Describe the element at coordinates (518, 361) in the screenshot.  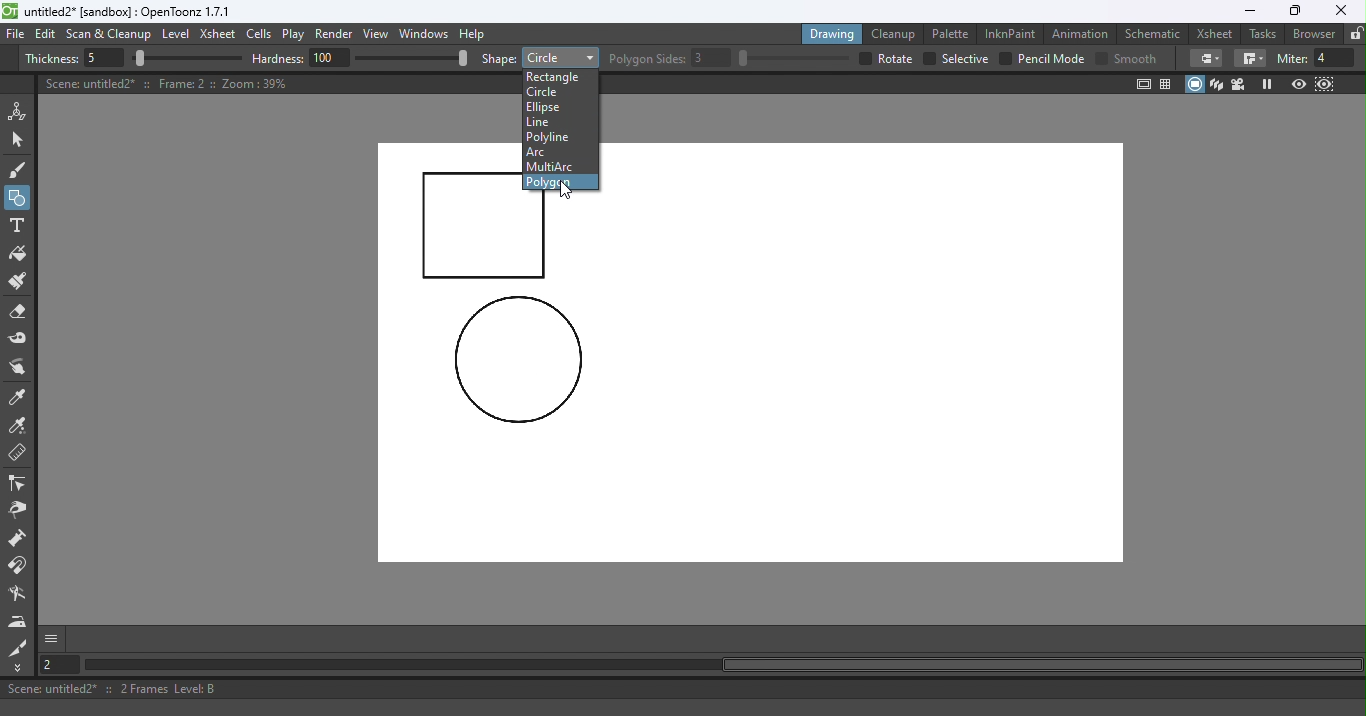
I see `circle` at that location.